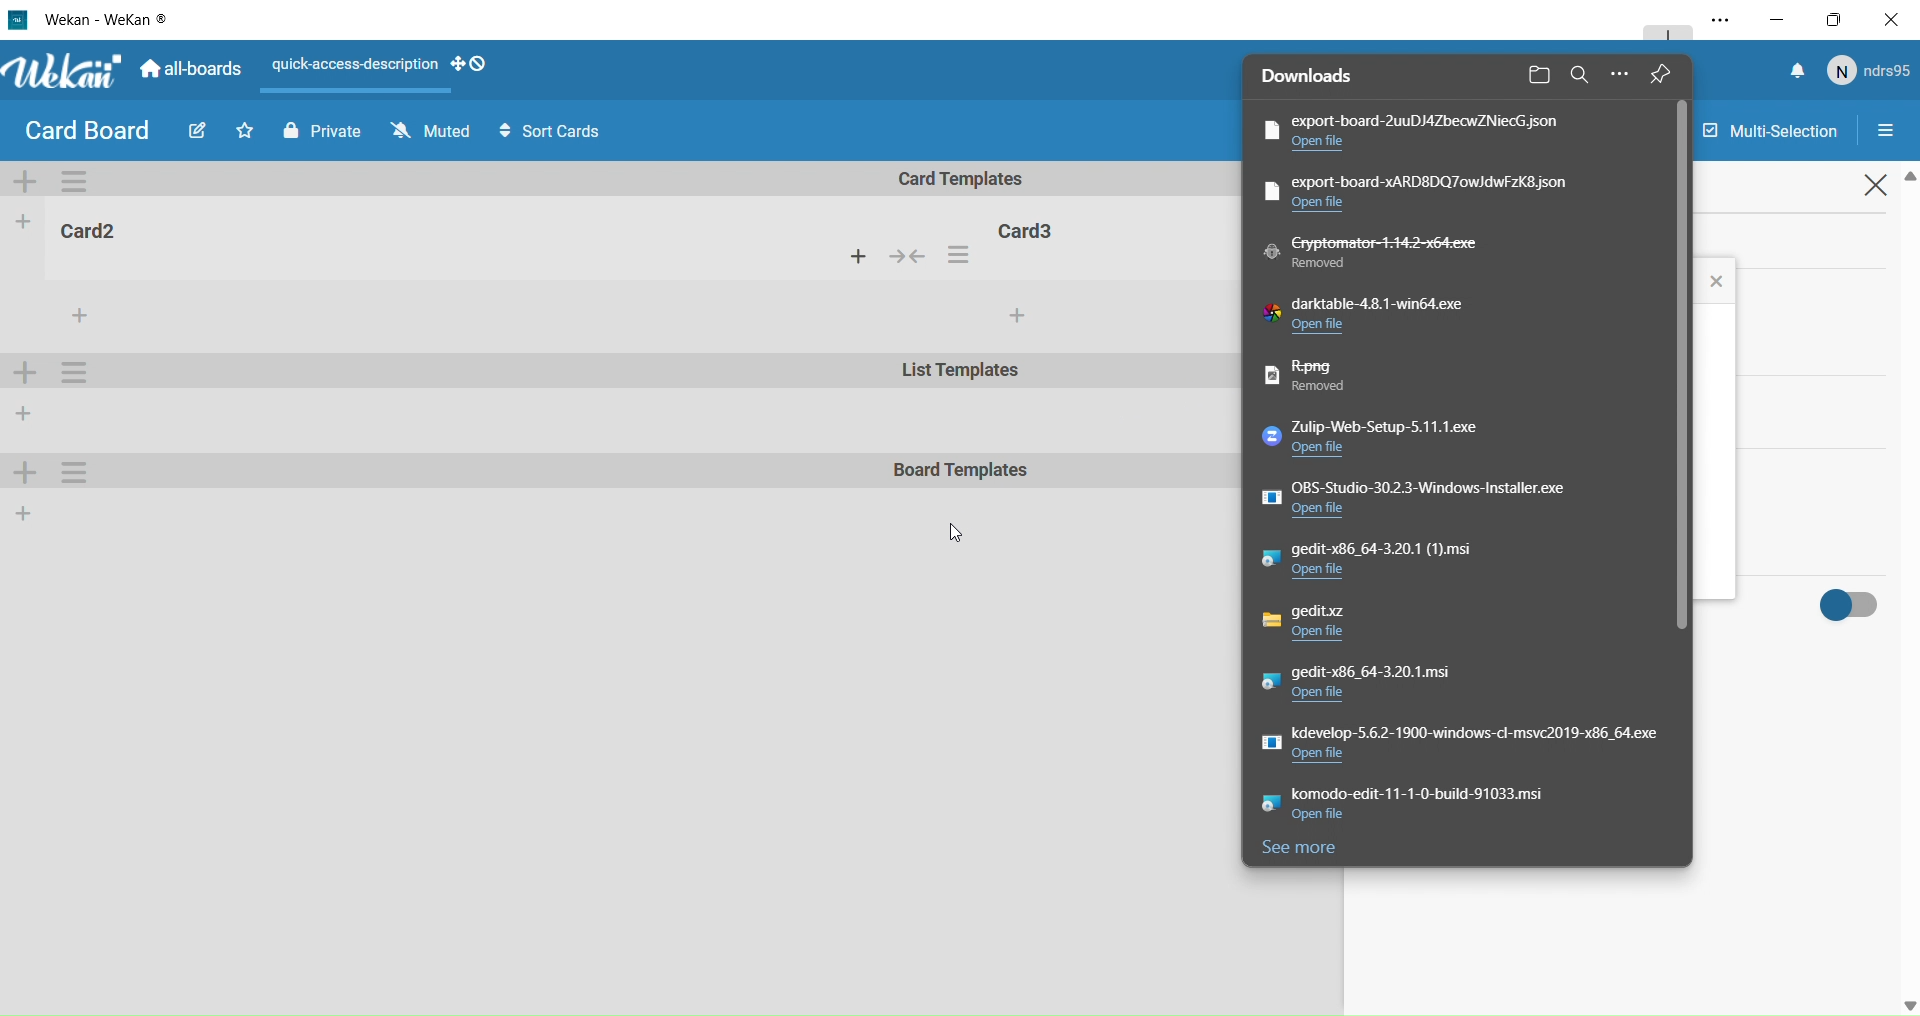 The width and height of the screenshot is (1920, 1016). Describe the element at coordinates (1374, 684) in the screenshot. I see `downloaded file` at that location.